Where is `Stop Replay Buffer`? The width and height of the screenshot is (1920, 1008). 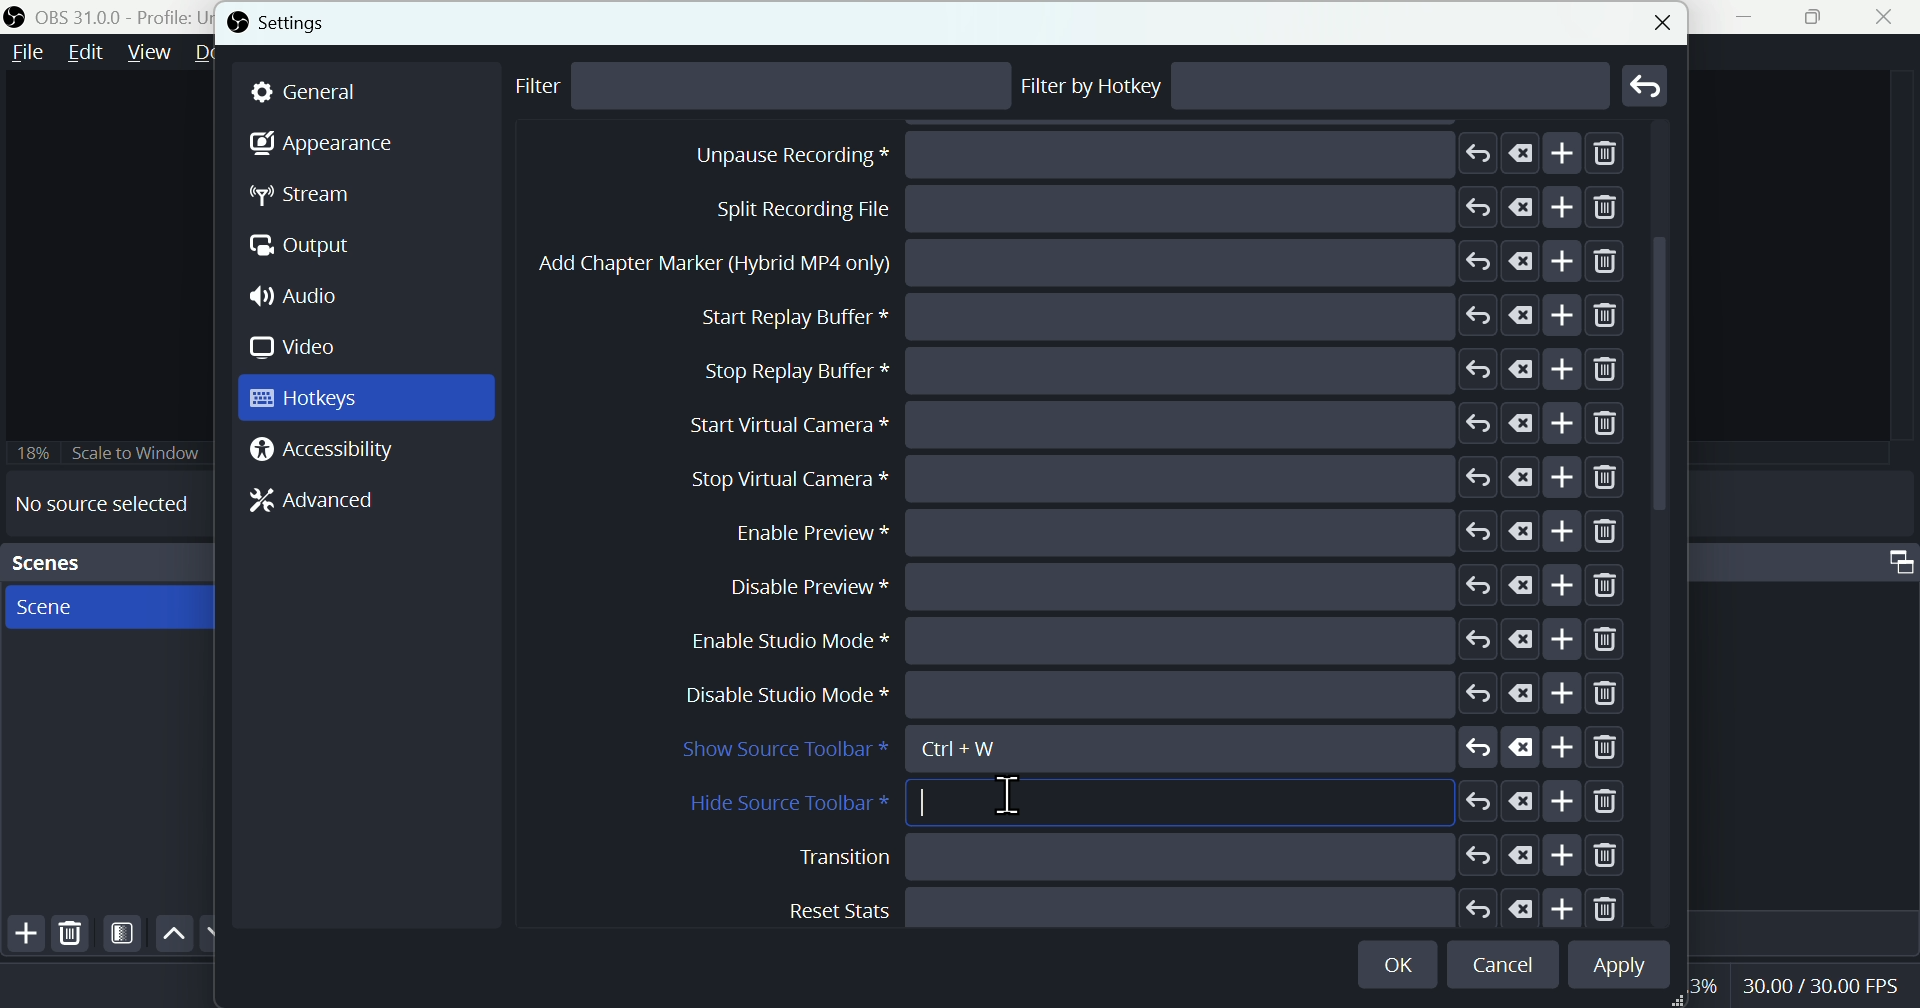
Stop Replay Buffer is located at coordinates (1163, 586).